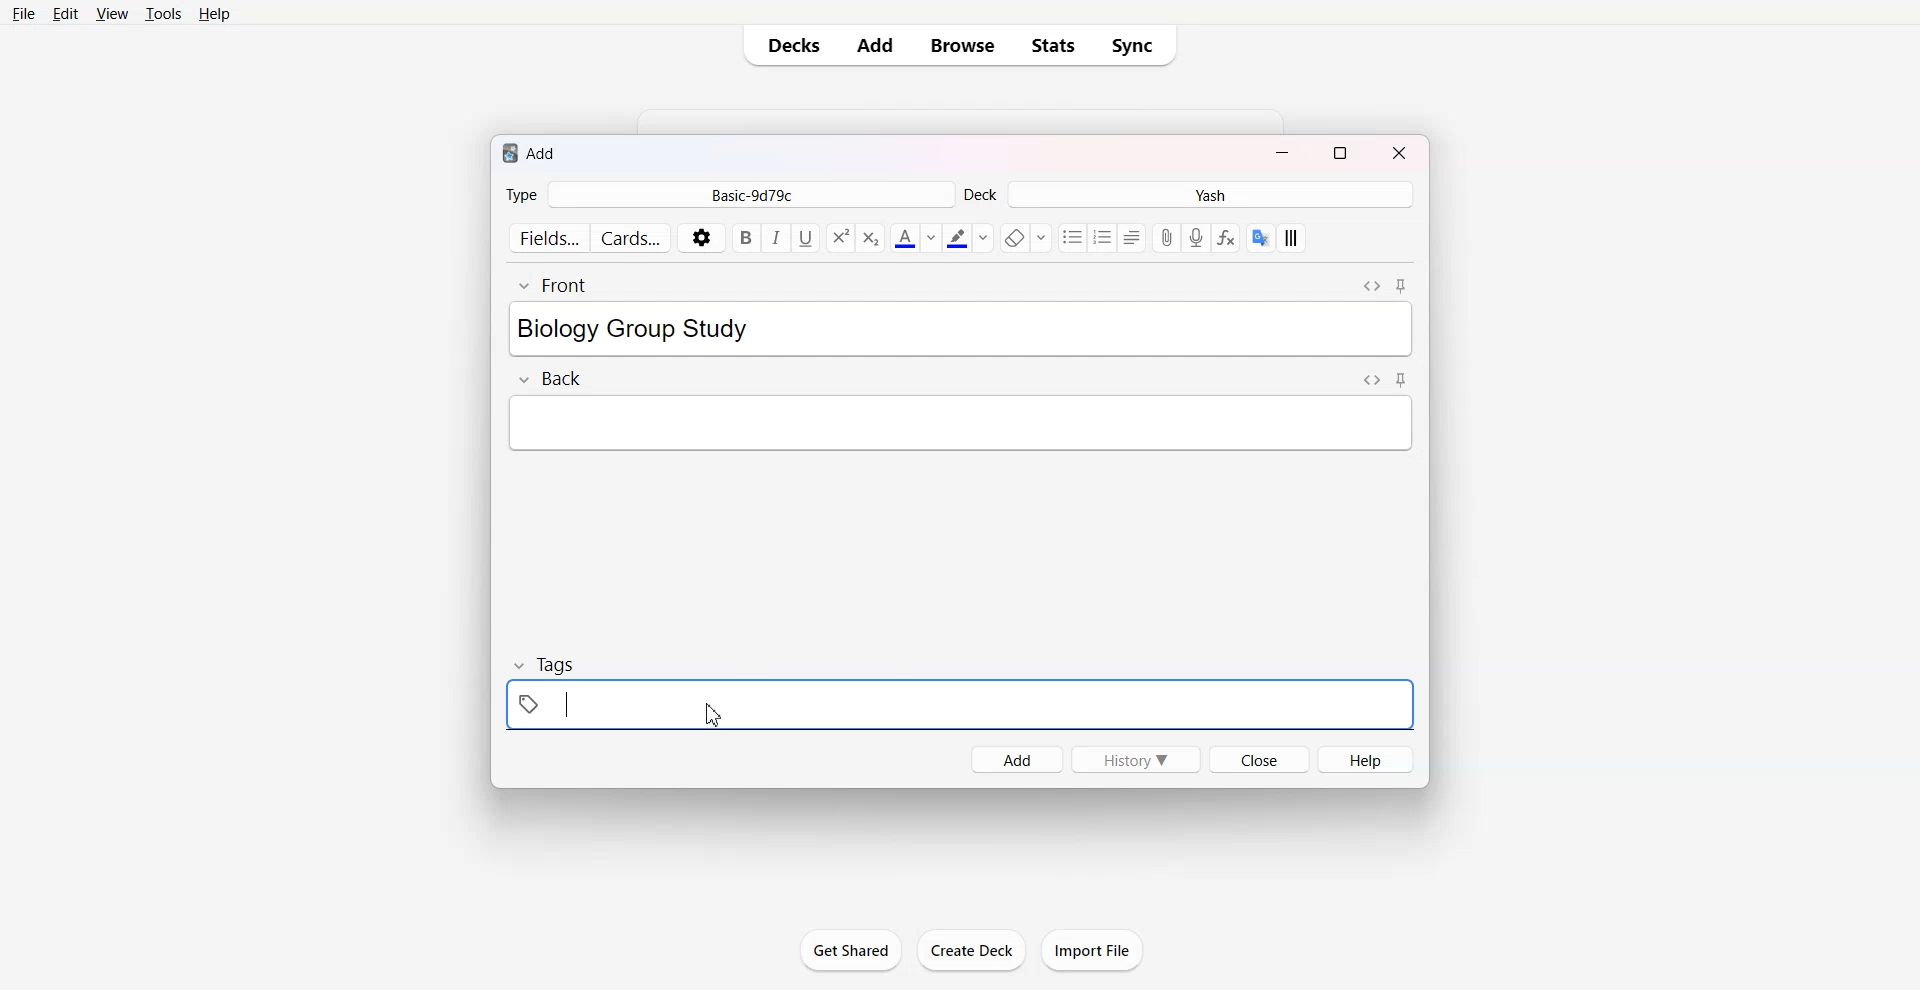  I want to click on Decks, so click(790, 45).